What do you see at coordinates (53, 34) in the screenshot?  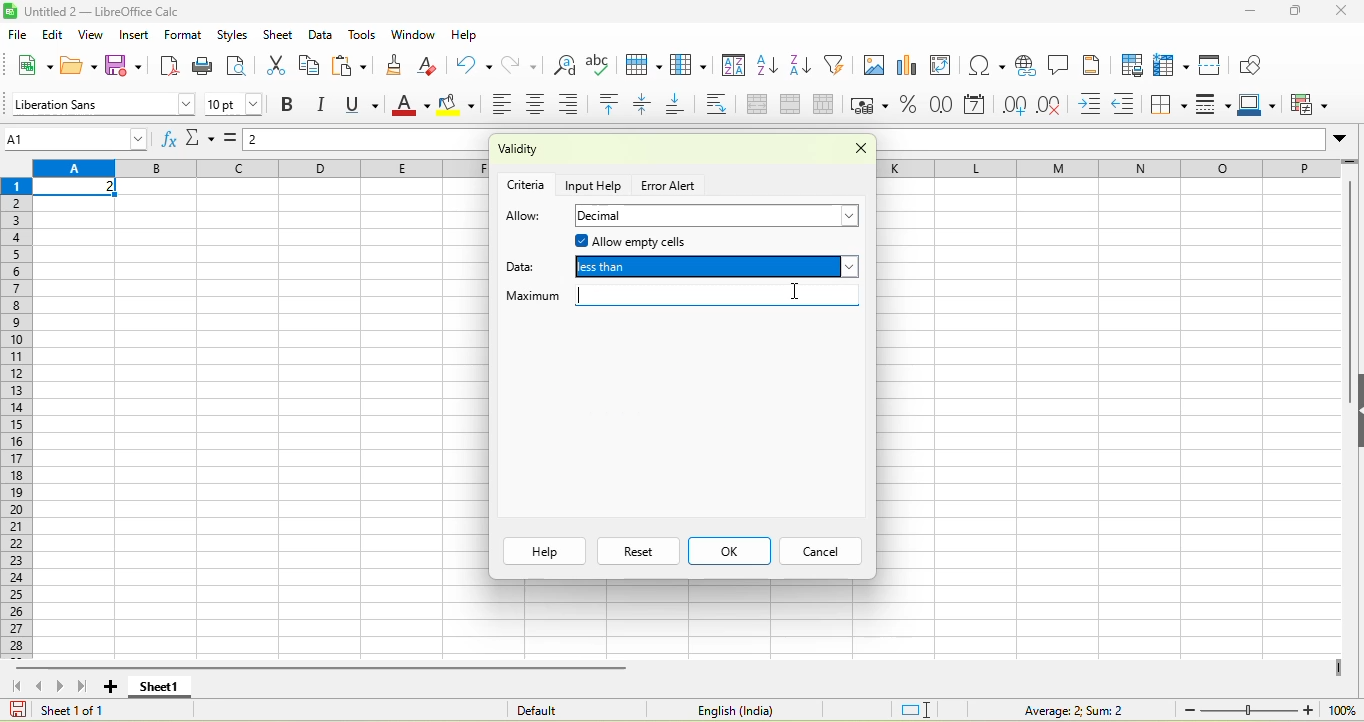 I see `edit` at bounding box center [53, 34].